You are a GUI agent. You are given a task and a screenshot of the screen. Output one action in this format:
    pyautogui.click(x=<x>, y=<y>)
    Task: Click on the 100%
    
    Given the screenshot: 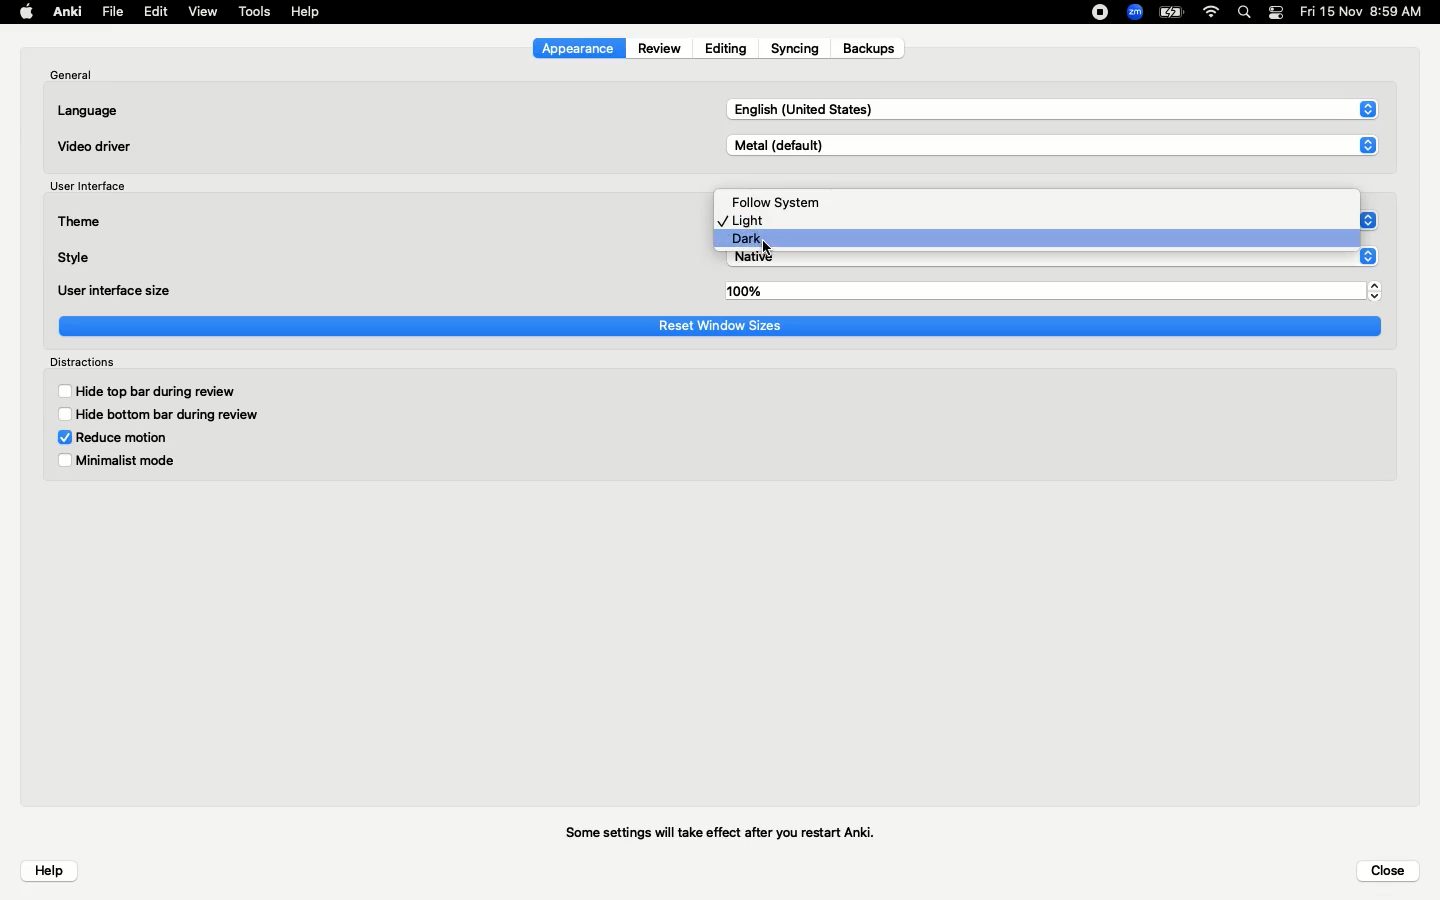 What is the action you would take?
    pyautogui.click(x=1054, y=289)
    